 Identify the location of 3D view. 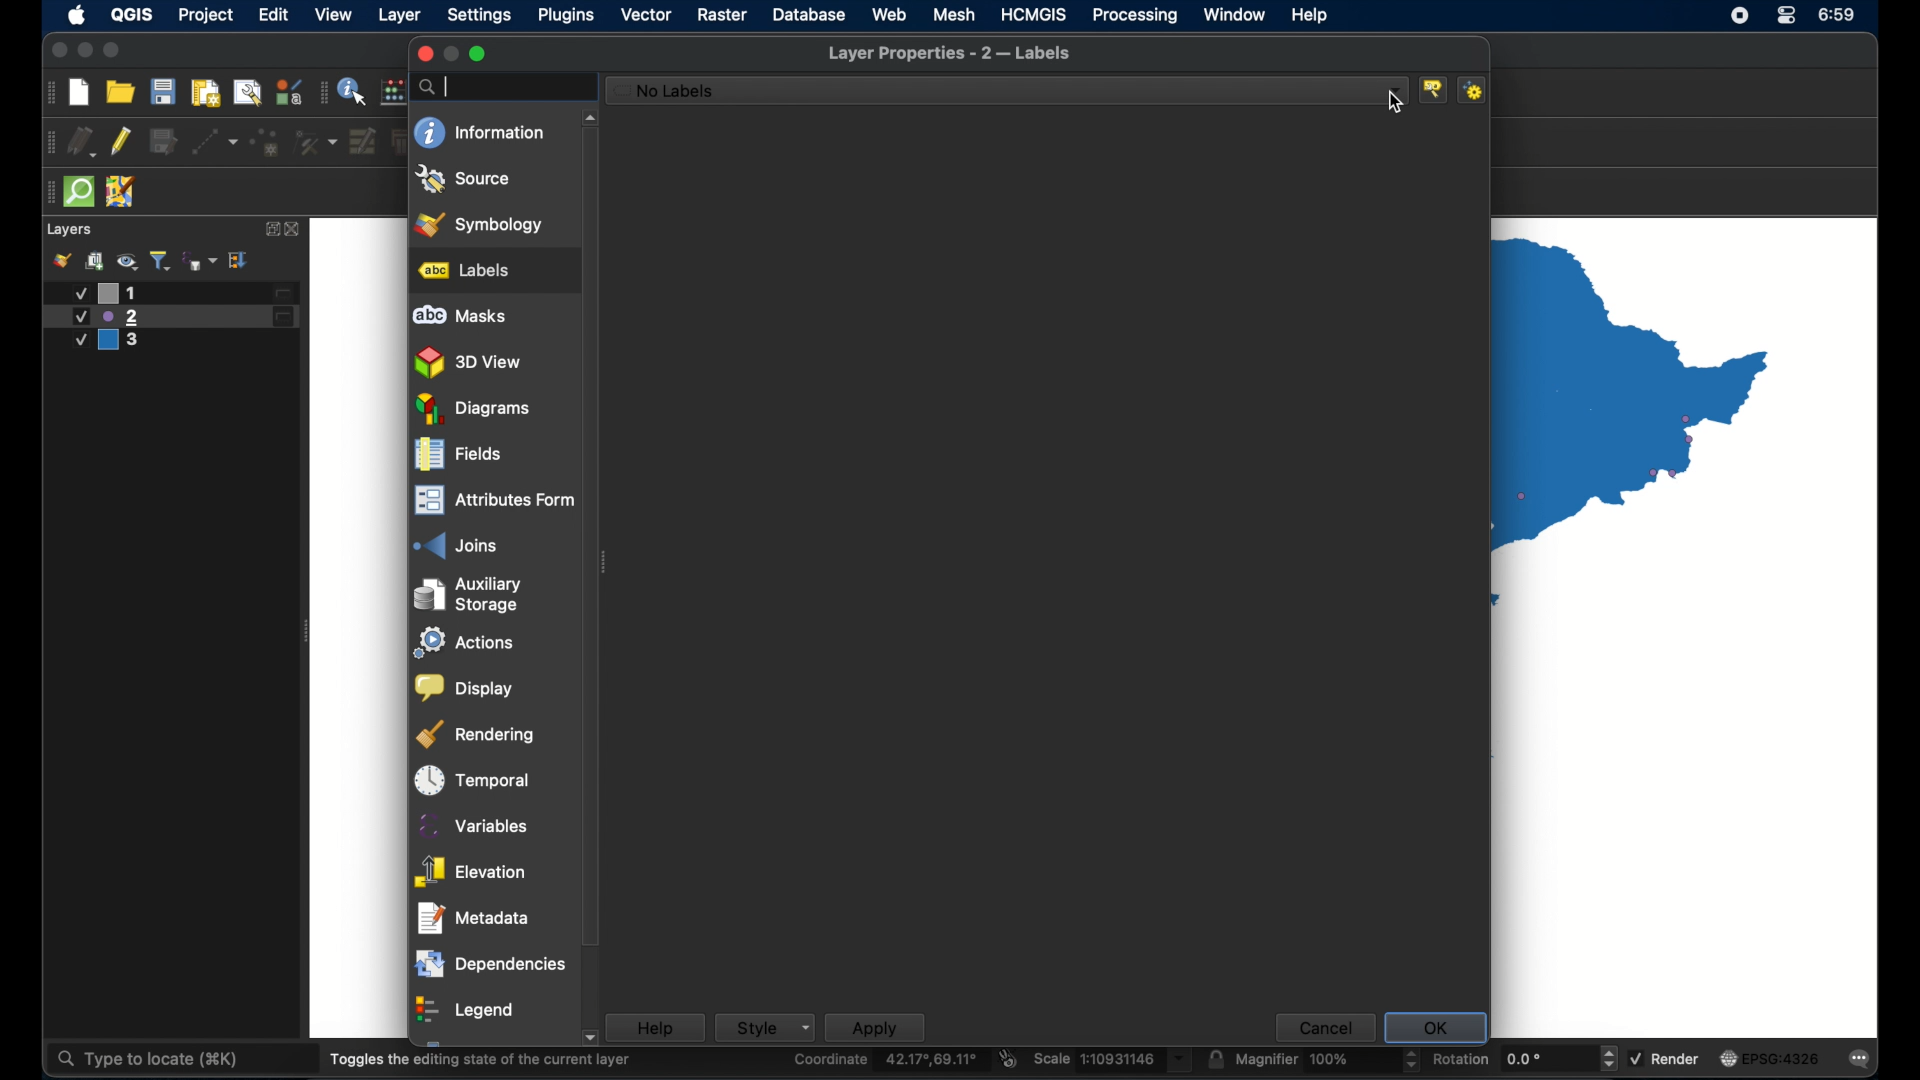
(471, 363).